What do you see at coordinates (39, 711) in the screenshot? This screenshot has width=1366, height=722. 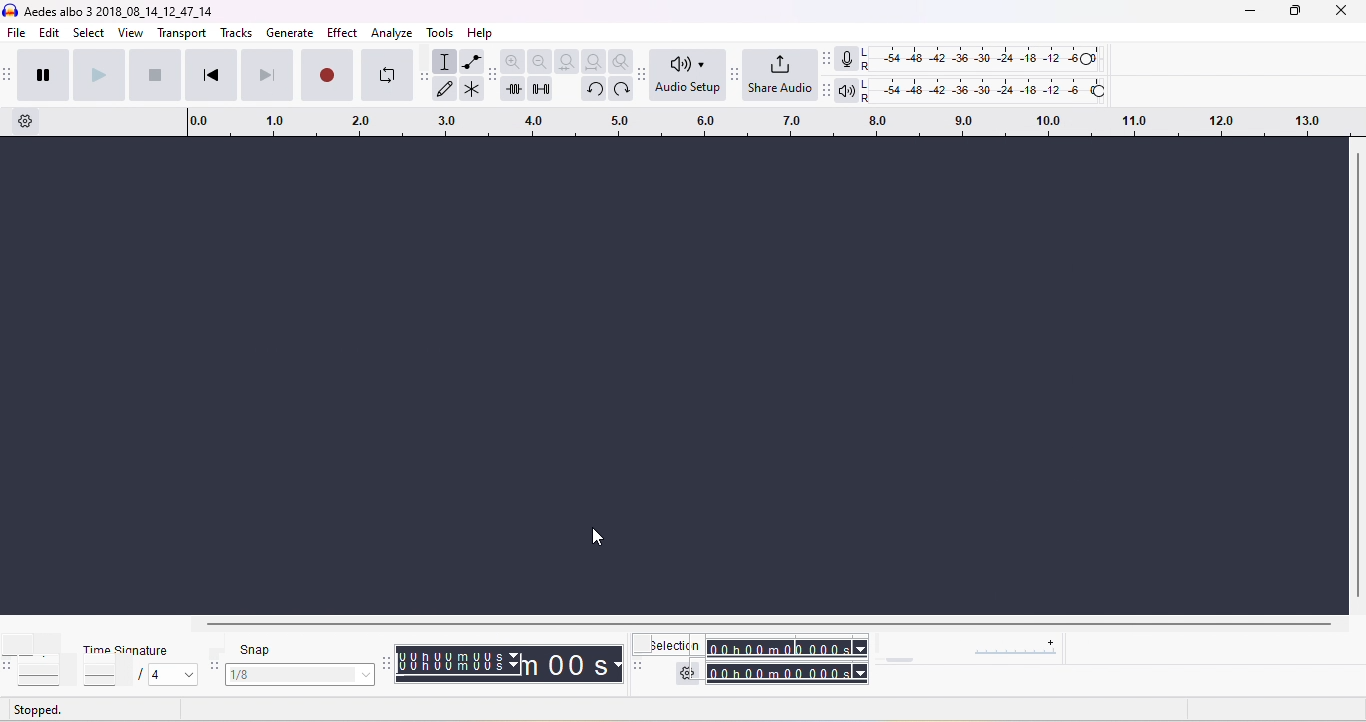 I see `stopped` at bounding box center [39, 711].